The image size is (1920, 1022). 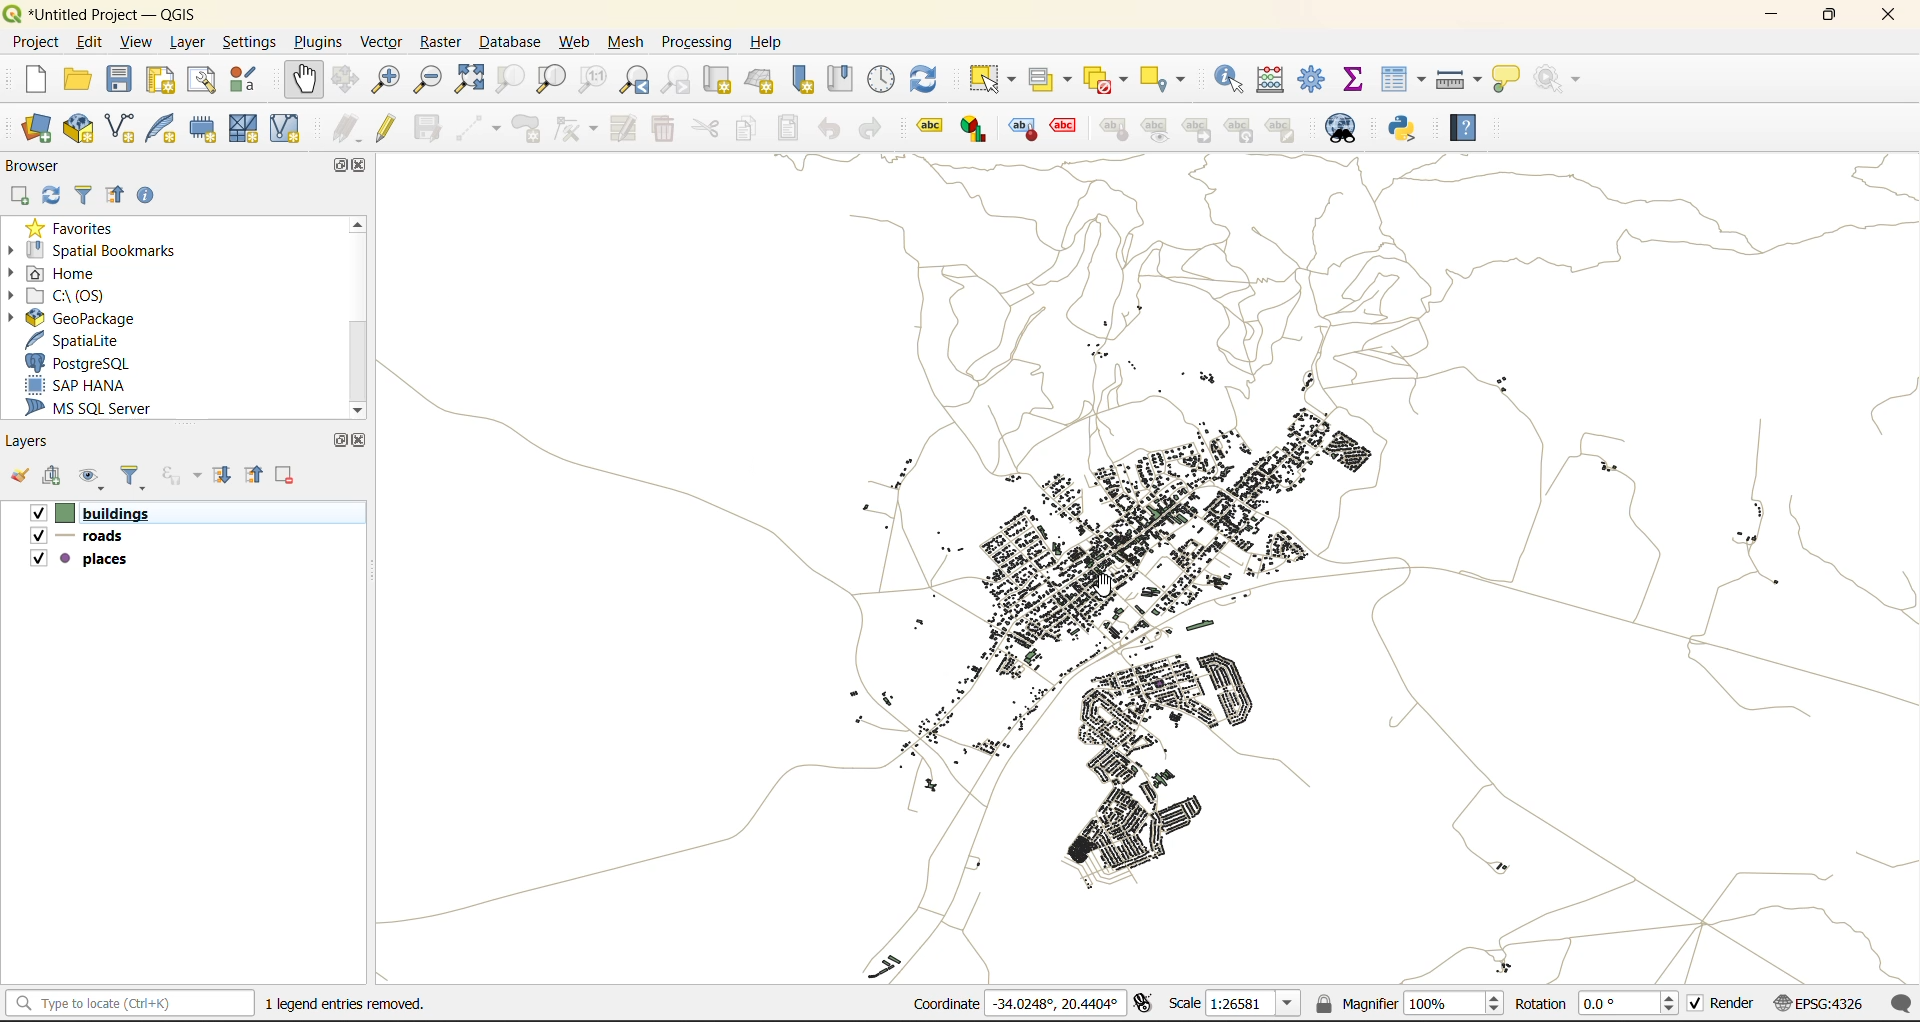 I want to click on new spatial bookmark, so click(x=802, y=82).